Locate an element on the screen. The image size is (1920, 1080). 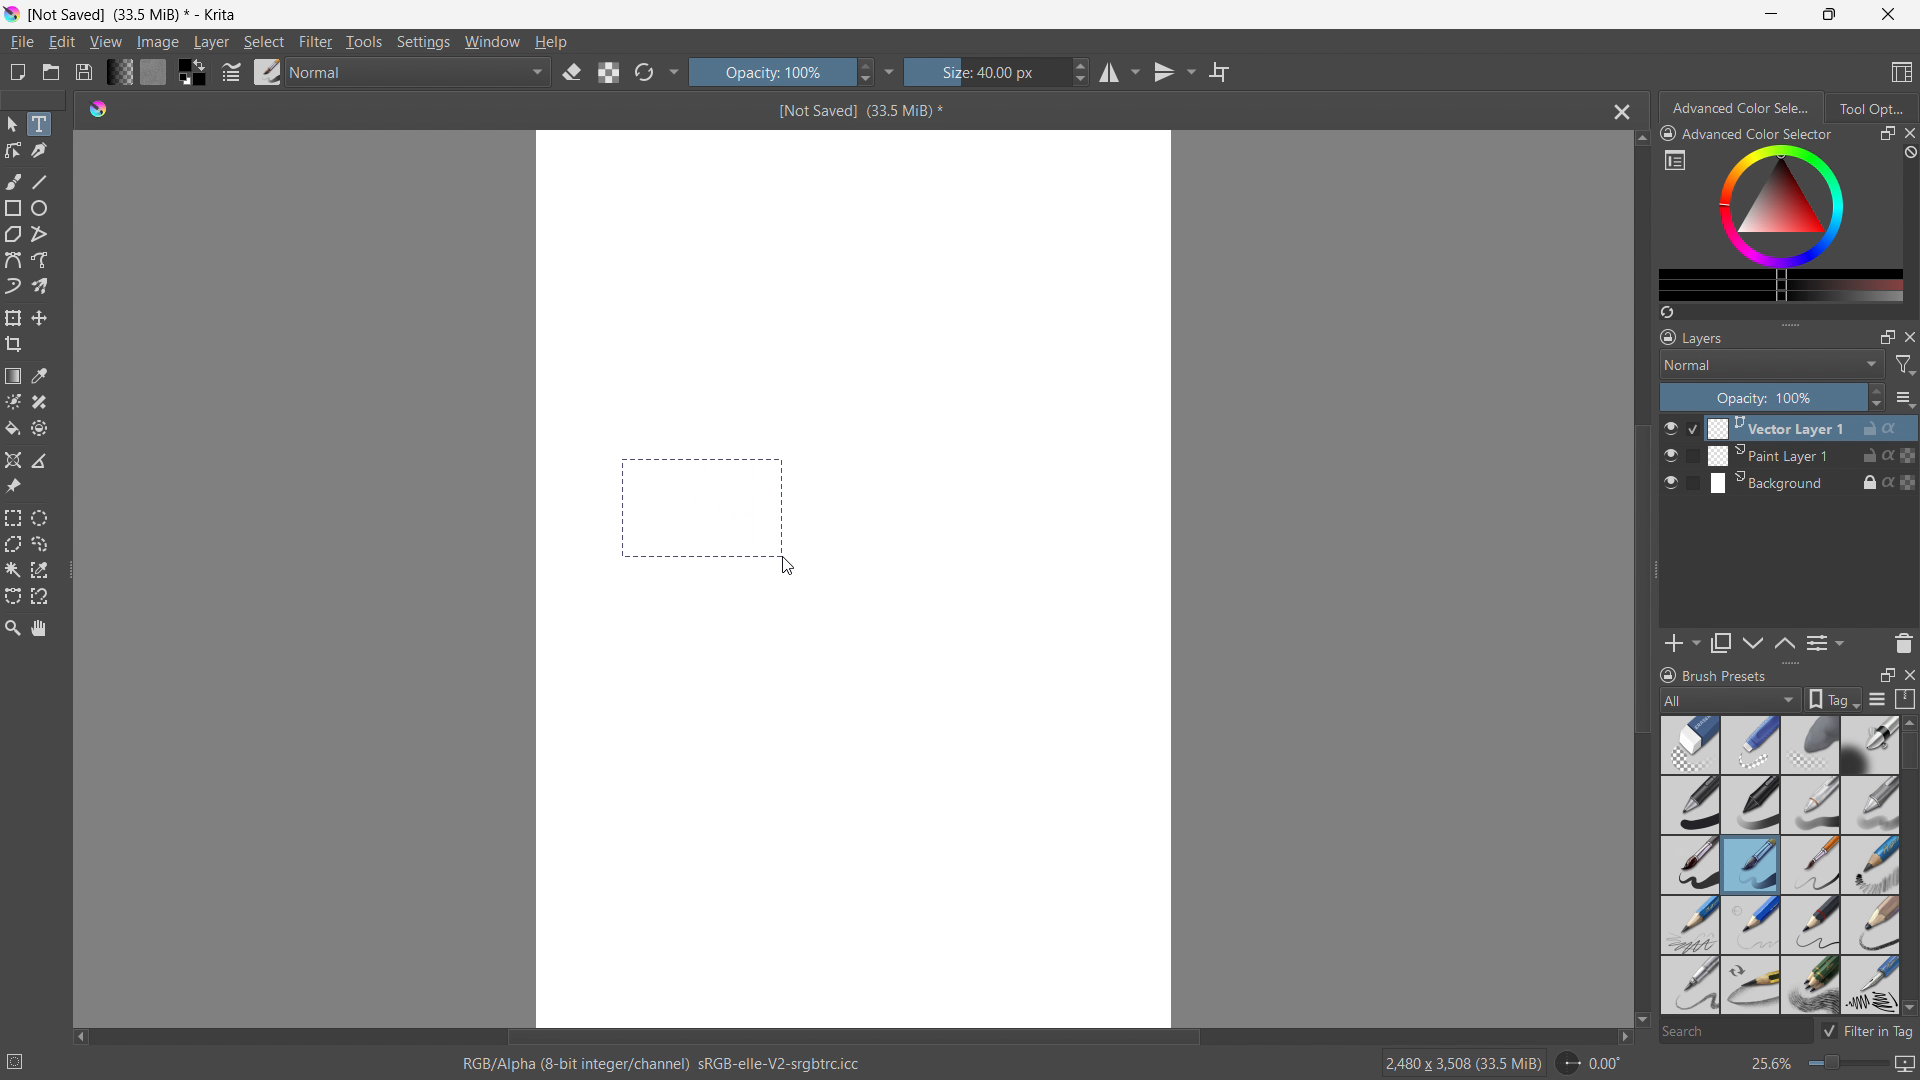
new is located at coordinates (17, 72).